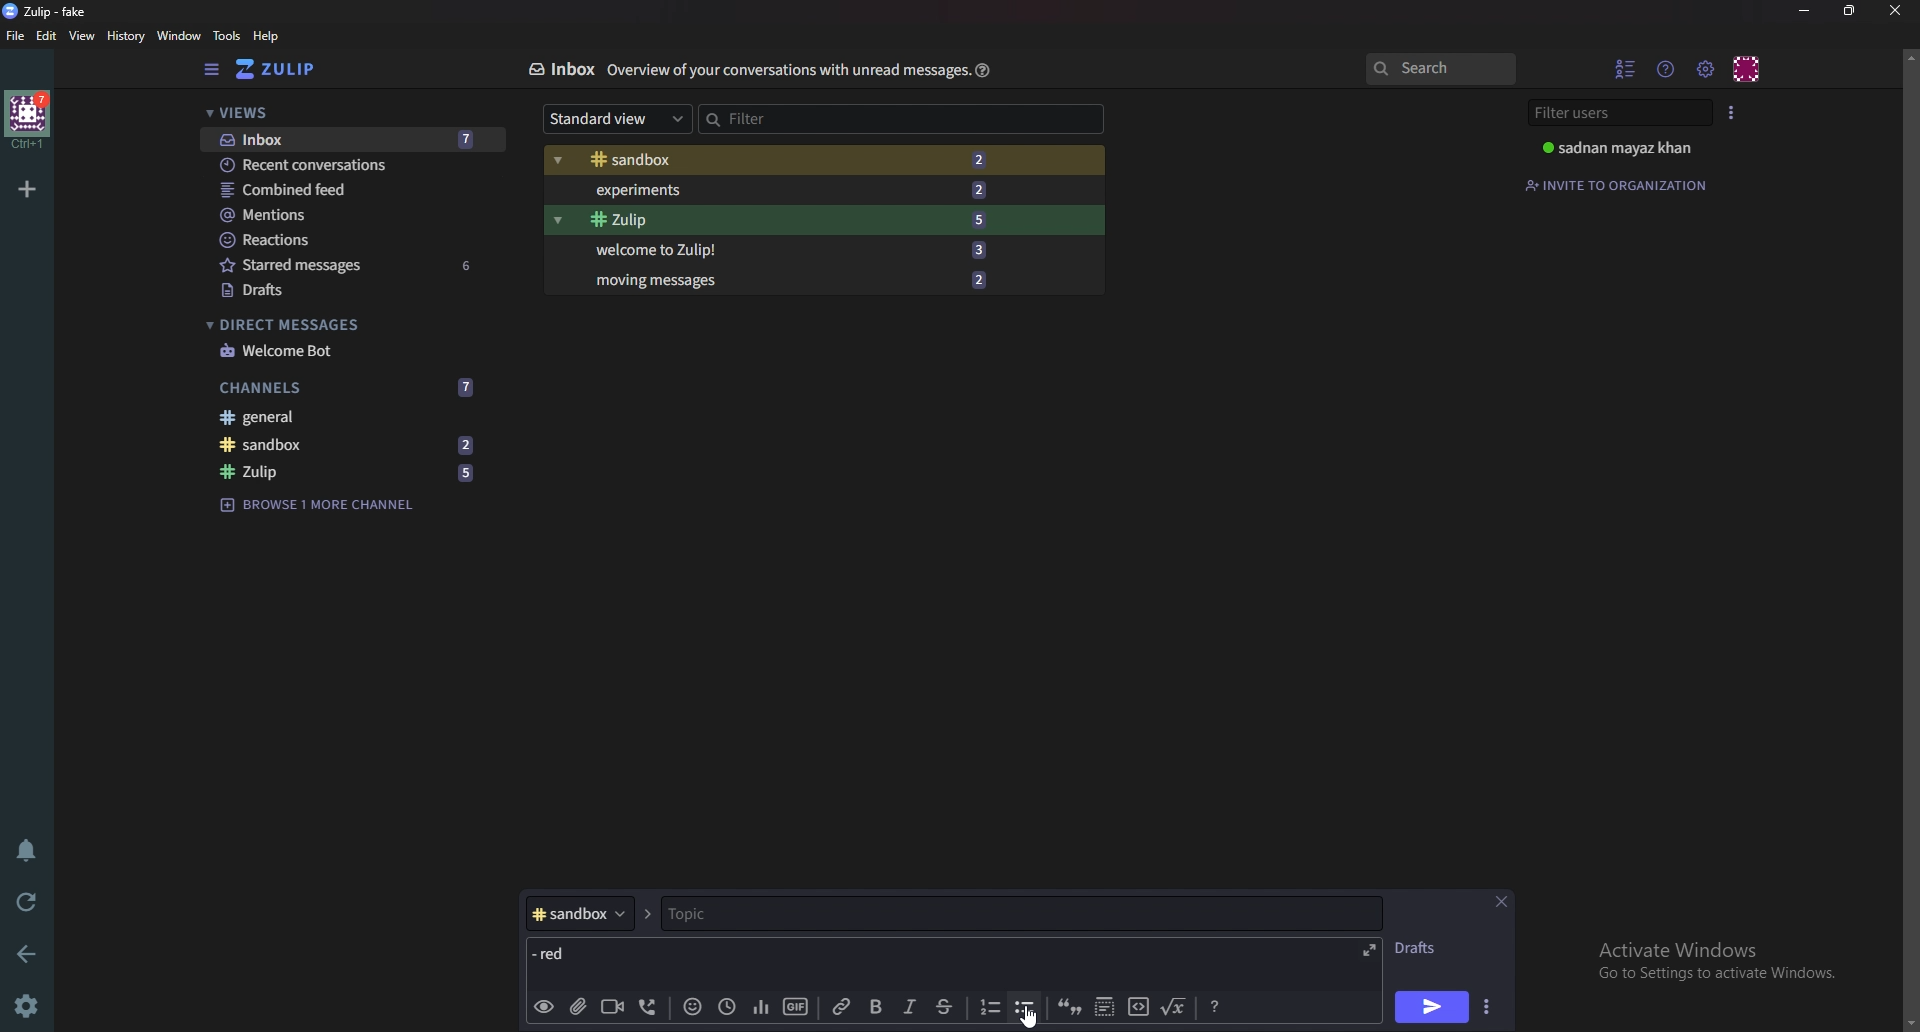  What do you see at coordinates (47, 36) in the screenshot?
I see `Edit` at bounding box center [47, 36].